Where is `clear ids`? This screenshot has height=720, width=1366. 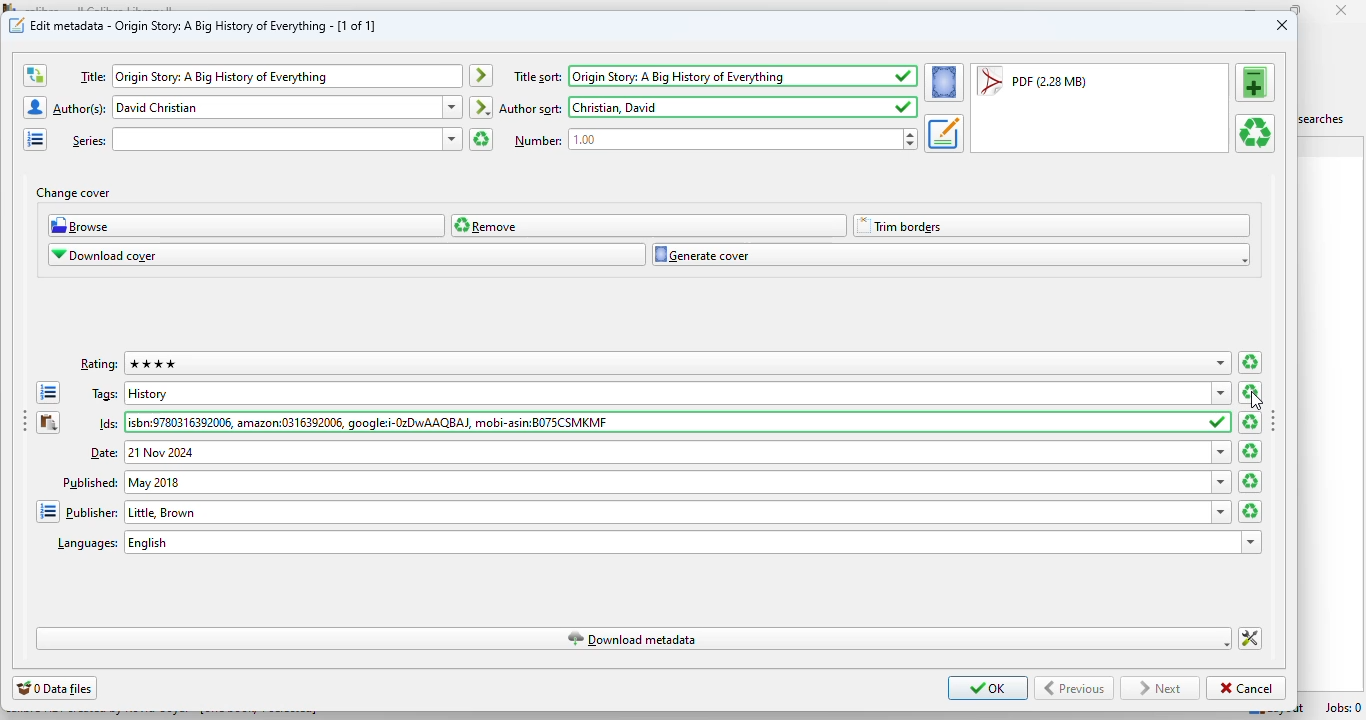 clear ids is located at coordinates (1248, 422).